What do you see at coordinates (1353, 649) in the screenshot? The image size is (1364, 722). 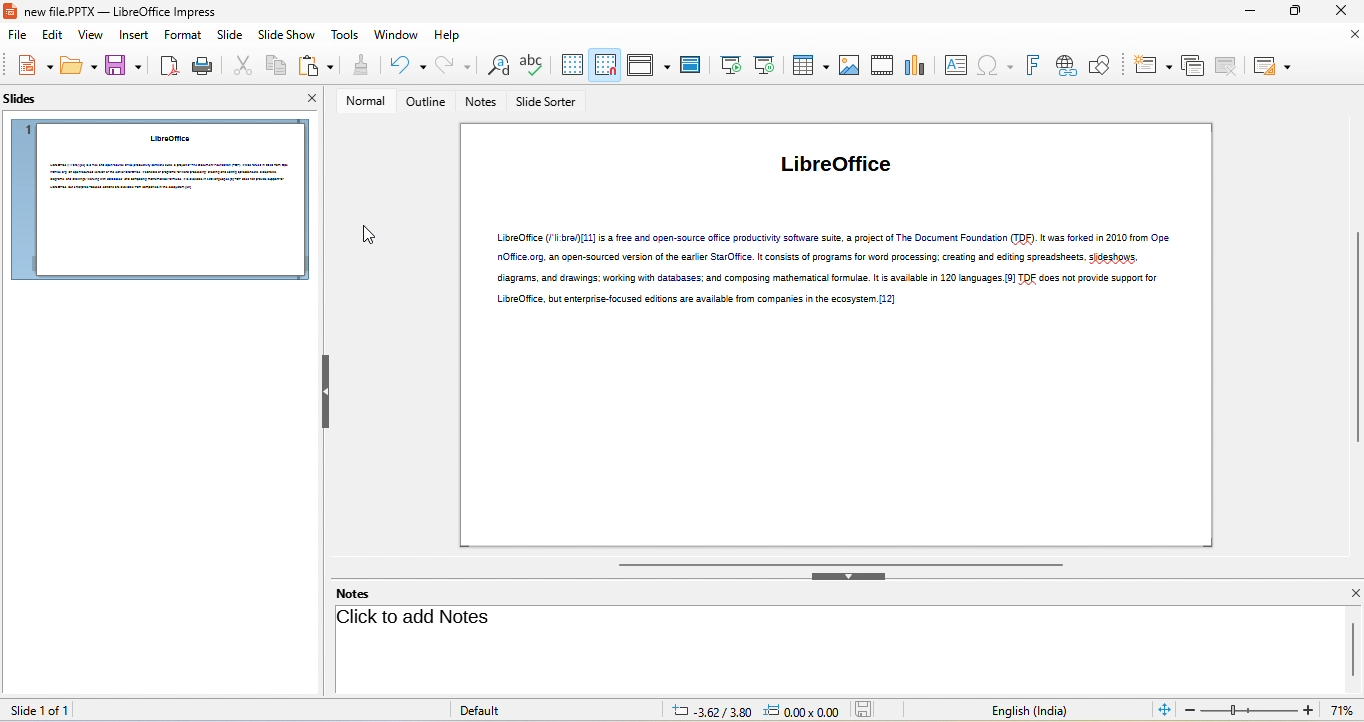 I see `vertical scroll bar` at bounding box center [1353, 649].